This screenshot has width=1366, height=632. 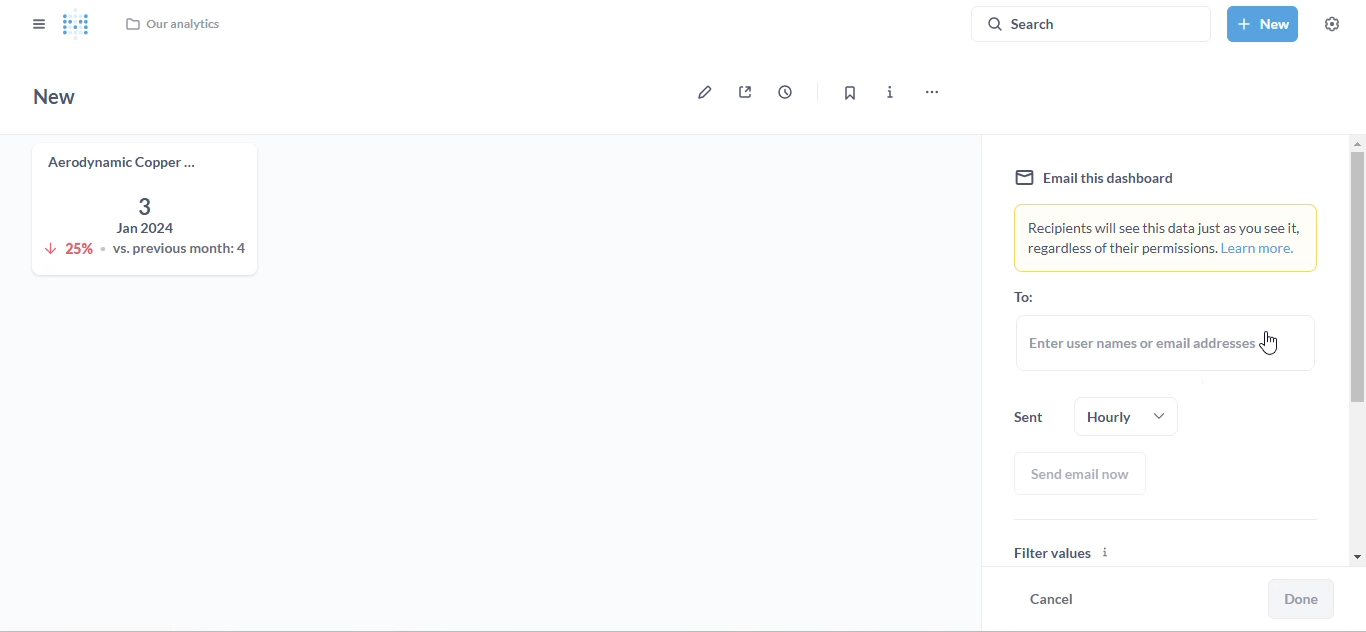 I want to click on recipients will see this data just as you see it, regardless of their permissions. learn more, so click(x=1167, y=238).